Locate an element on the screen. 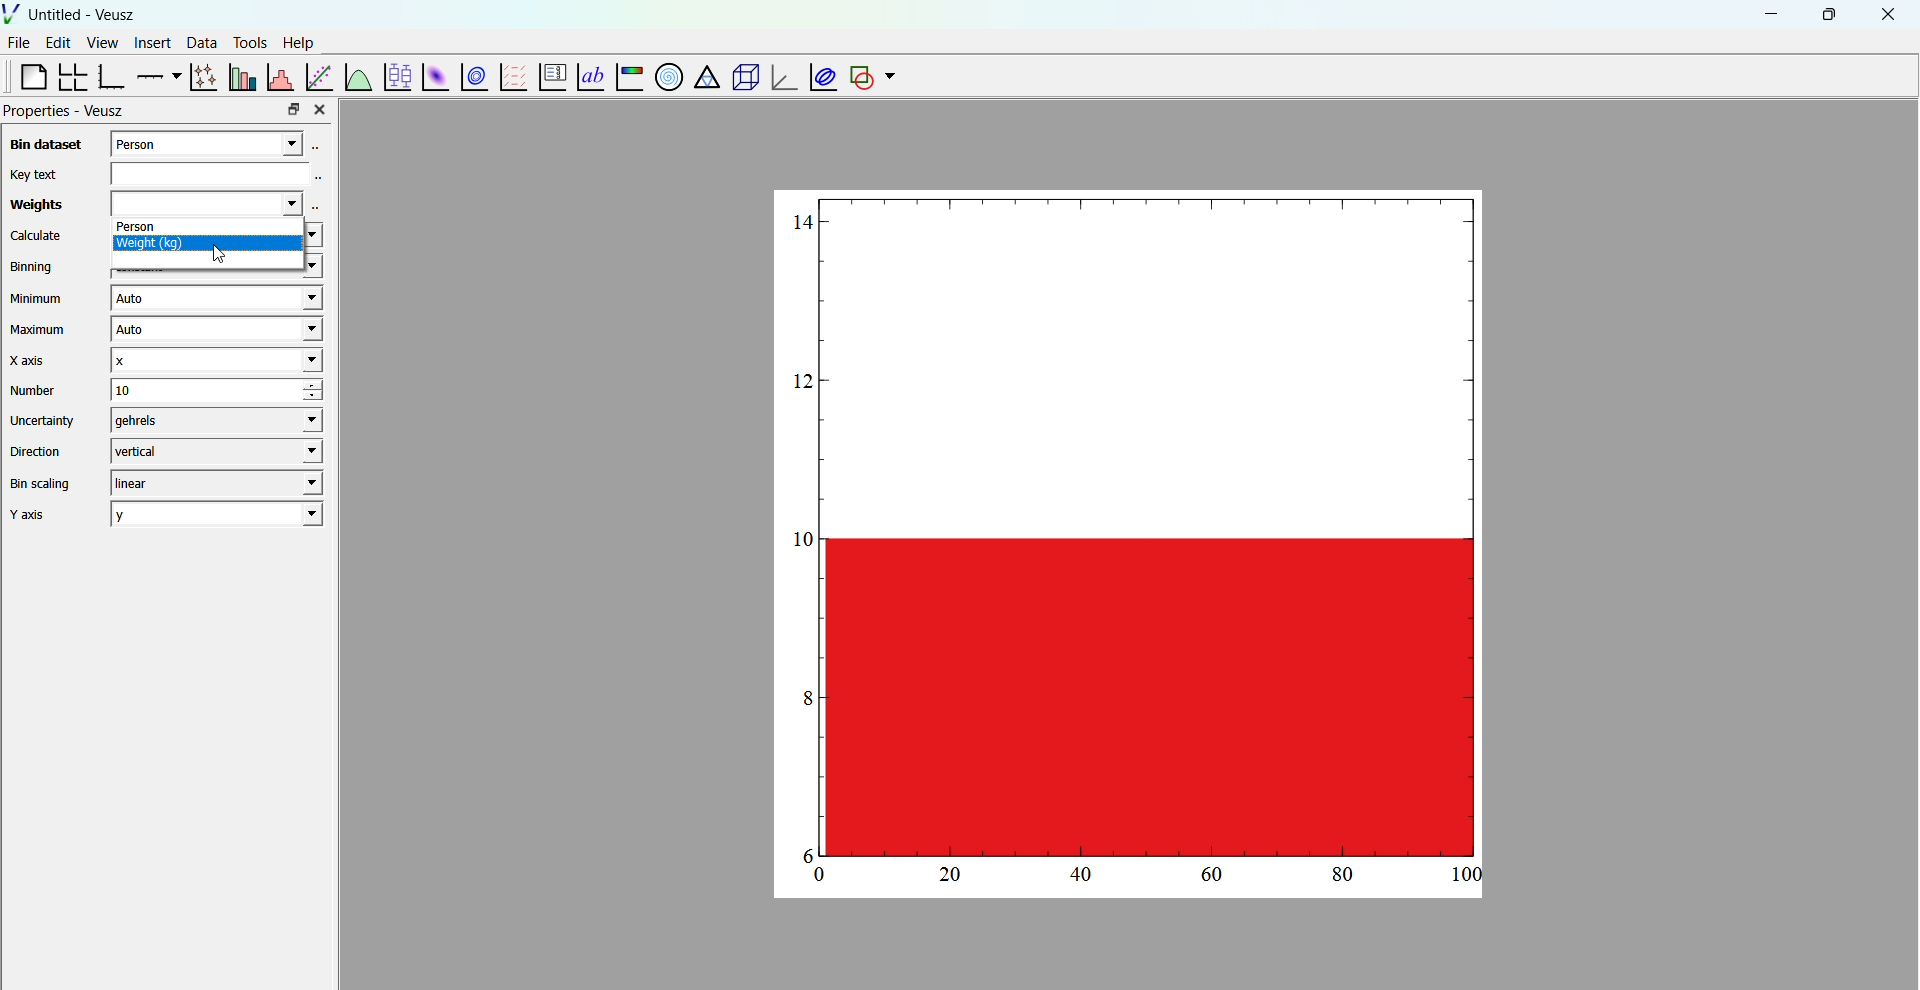  add a shape to the plot is located at coordinates (860, 77).